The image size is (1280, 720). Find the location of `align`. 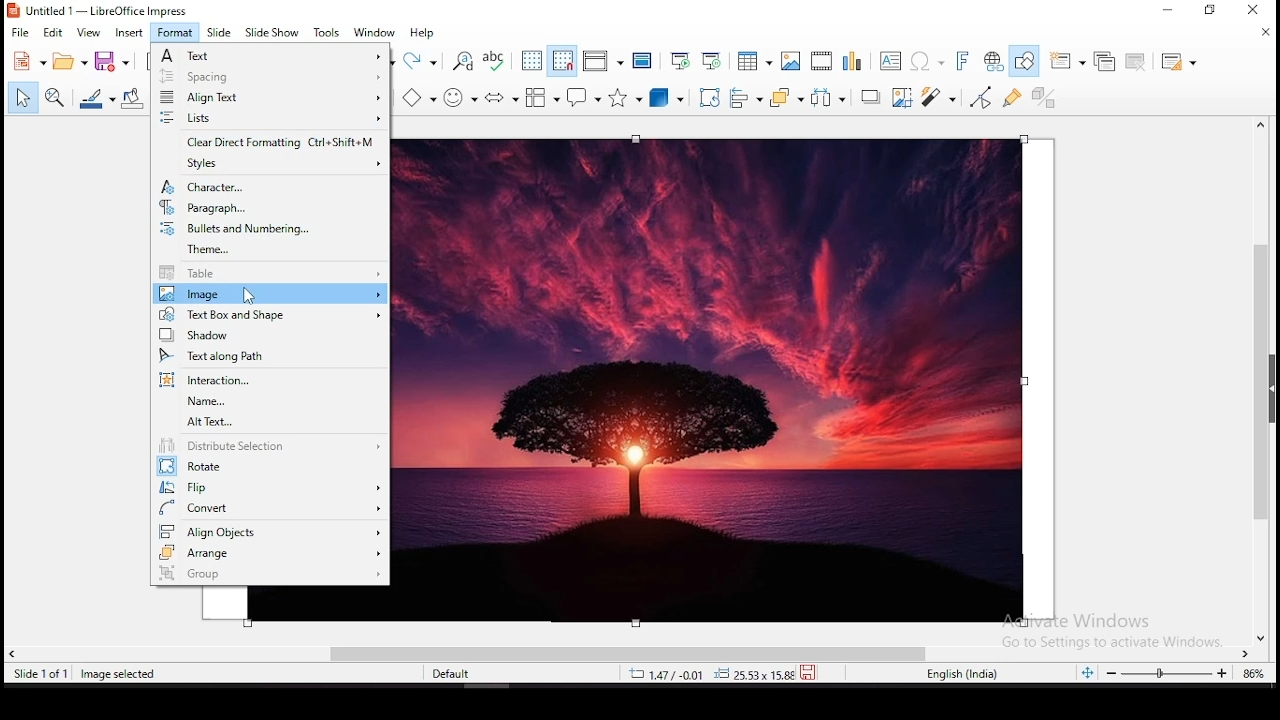

align is located at coordinates (269, 98).